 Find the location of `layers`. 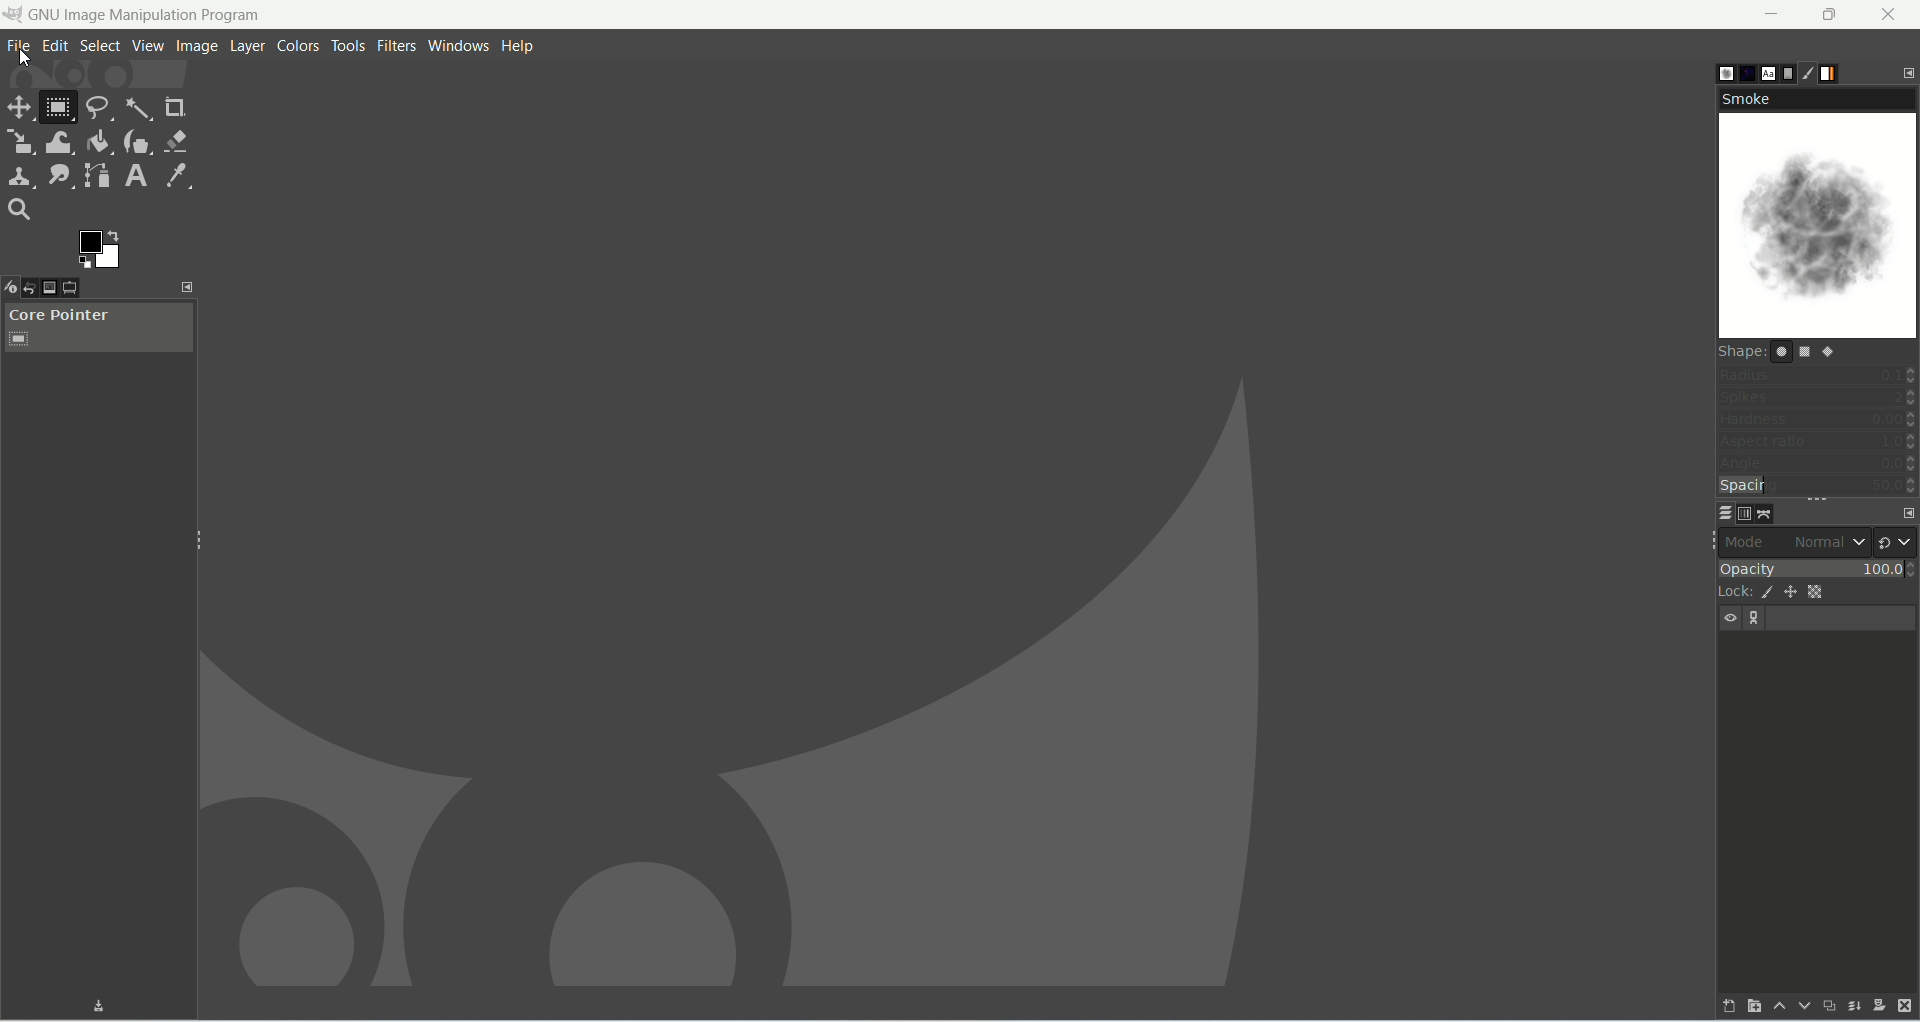

layers is located at coordinates (1724, 514).